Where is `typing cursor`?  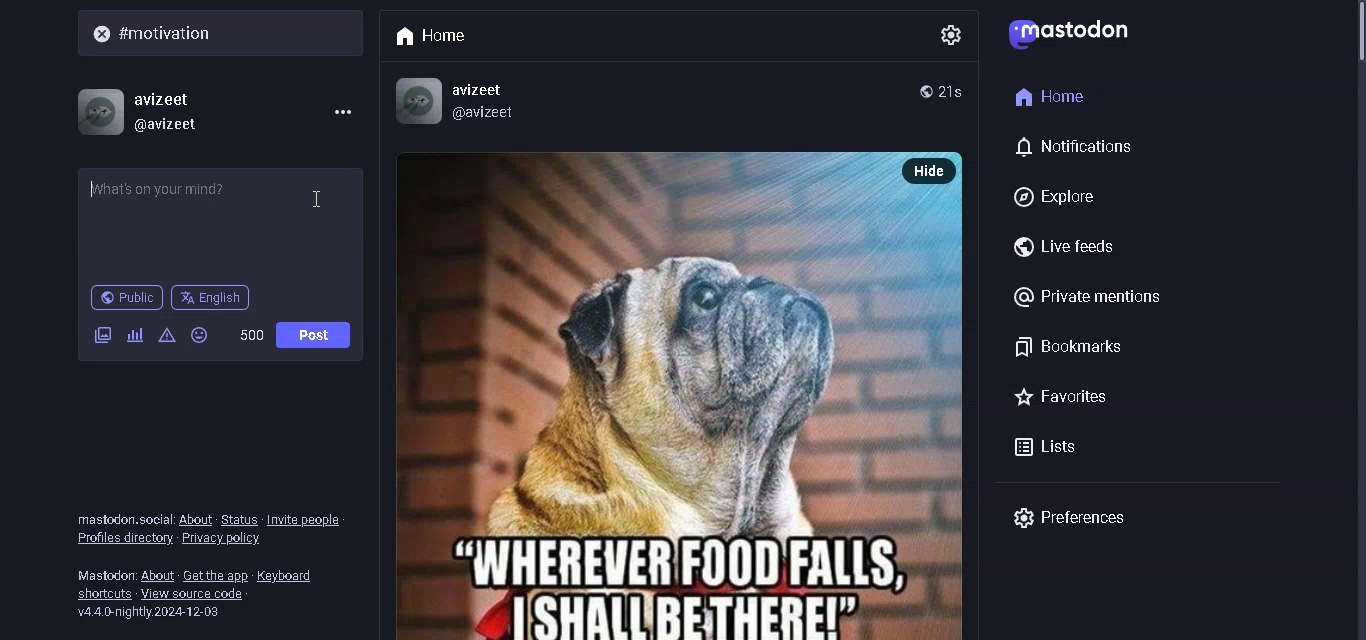 typing cursor is located at coordinates (92, 188).